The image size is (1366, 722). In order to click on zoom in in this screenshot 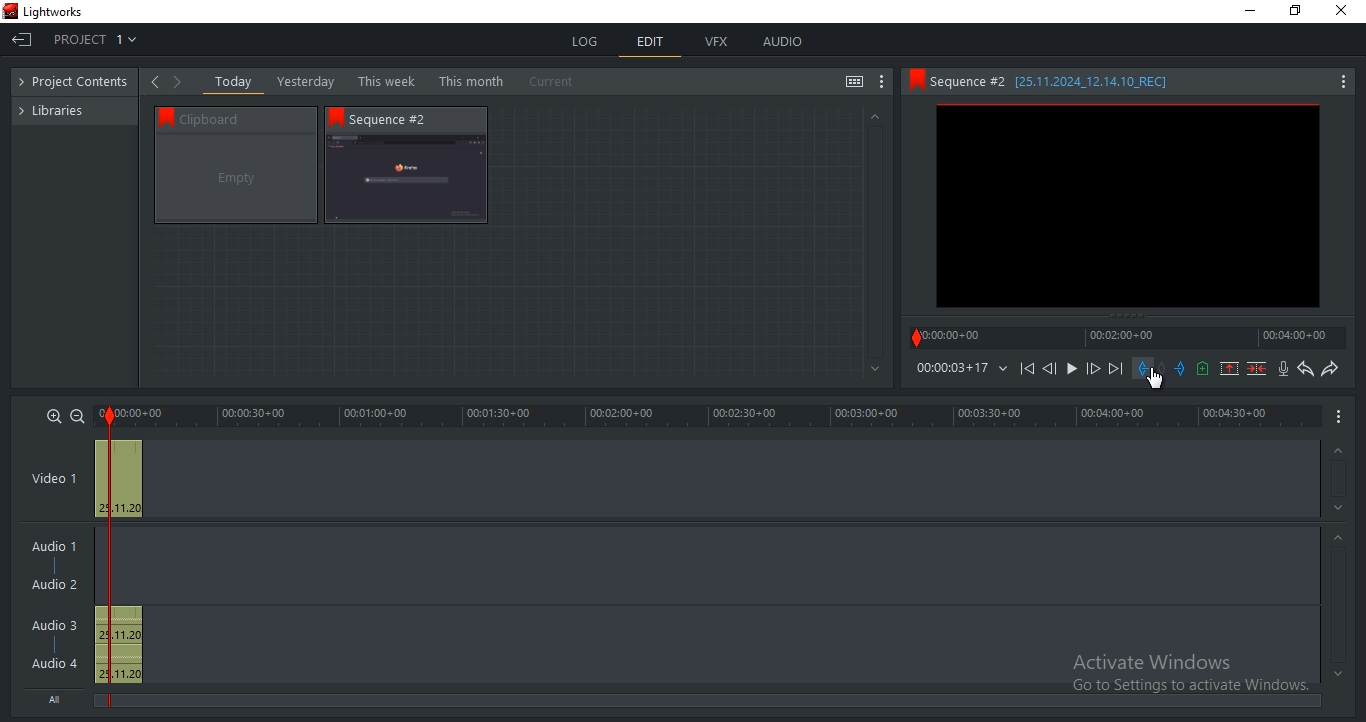, I will do `click(54, 415)`.